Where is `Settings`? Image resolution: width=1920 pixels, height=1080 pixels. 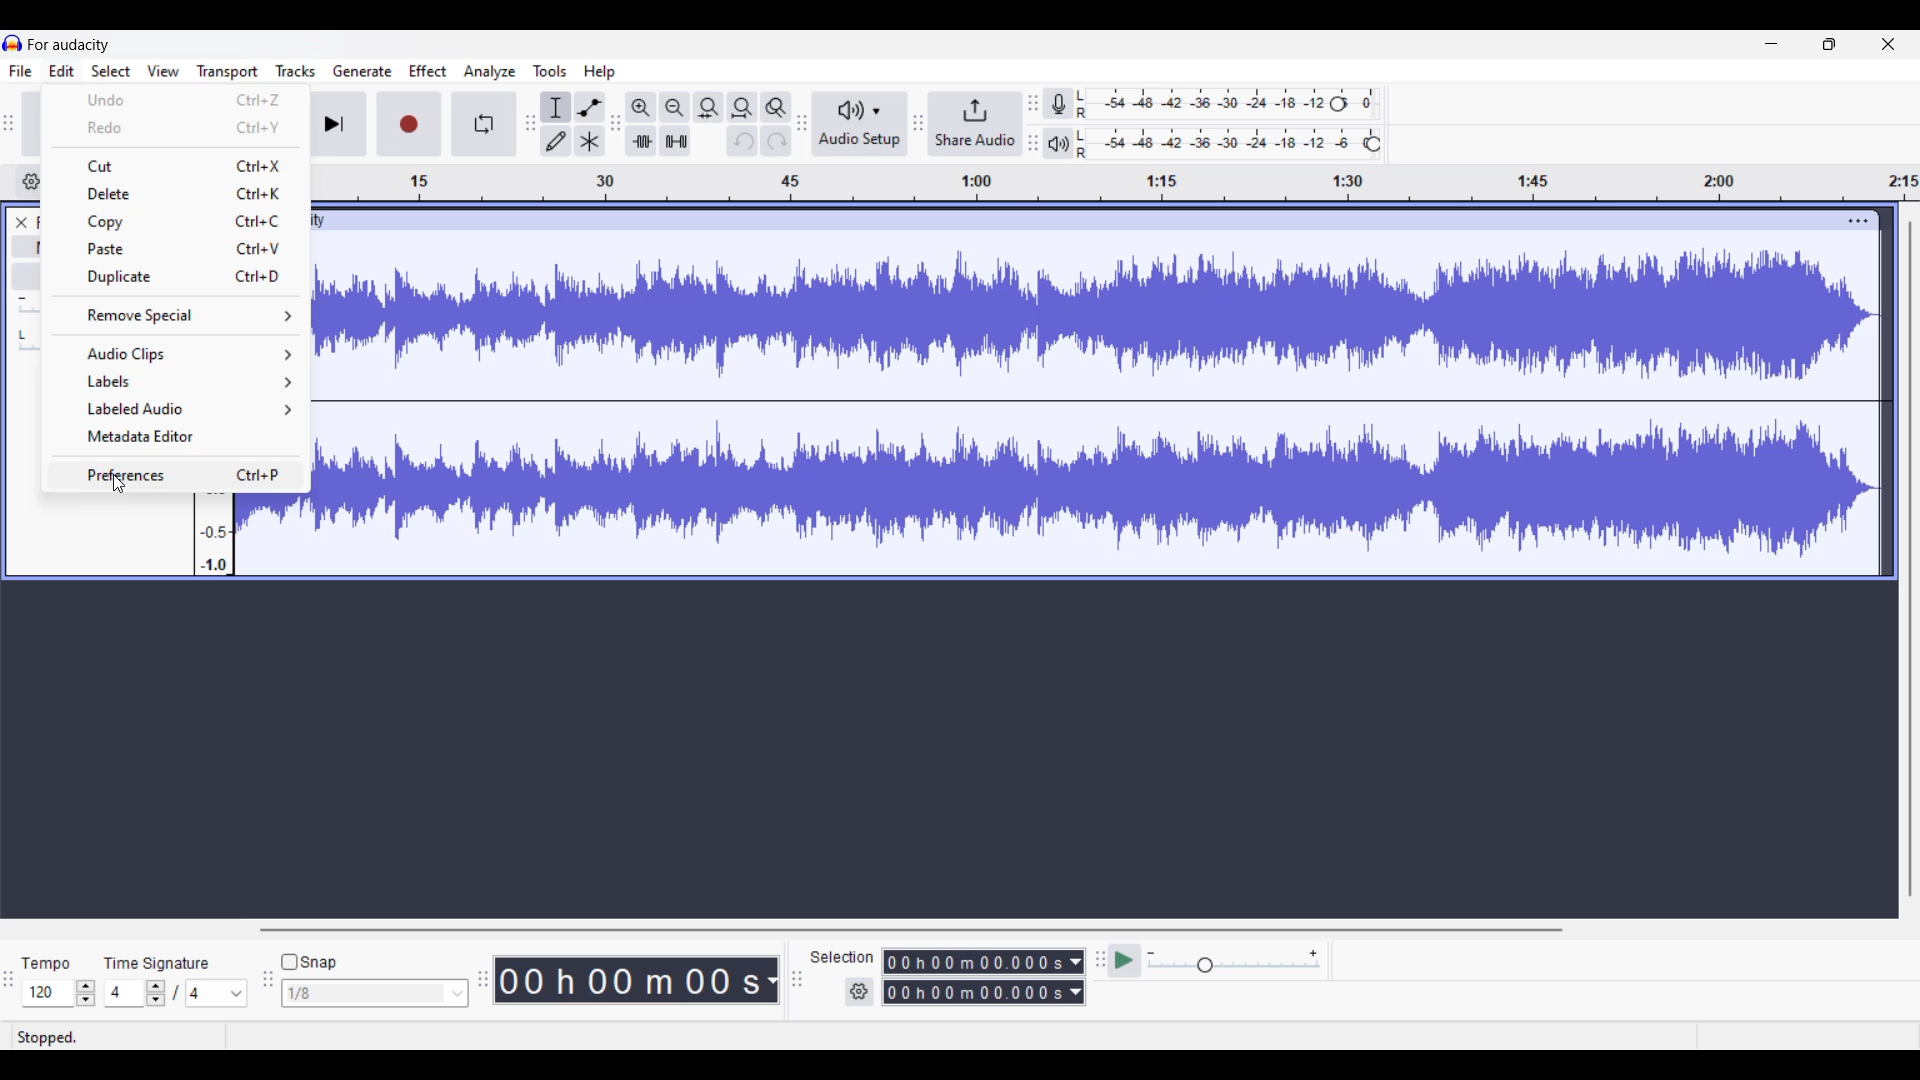 Settings is located at coordinates (859, 991).